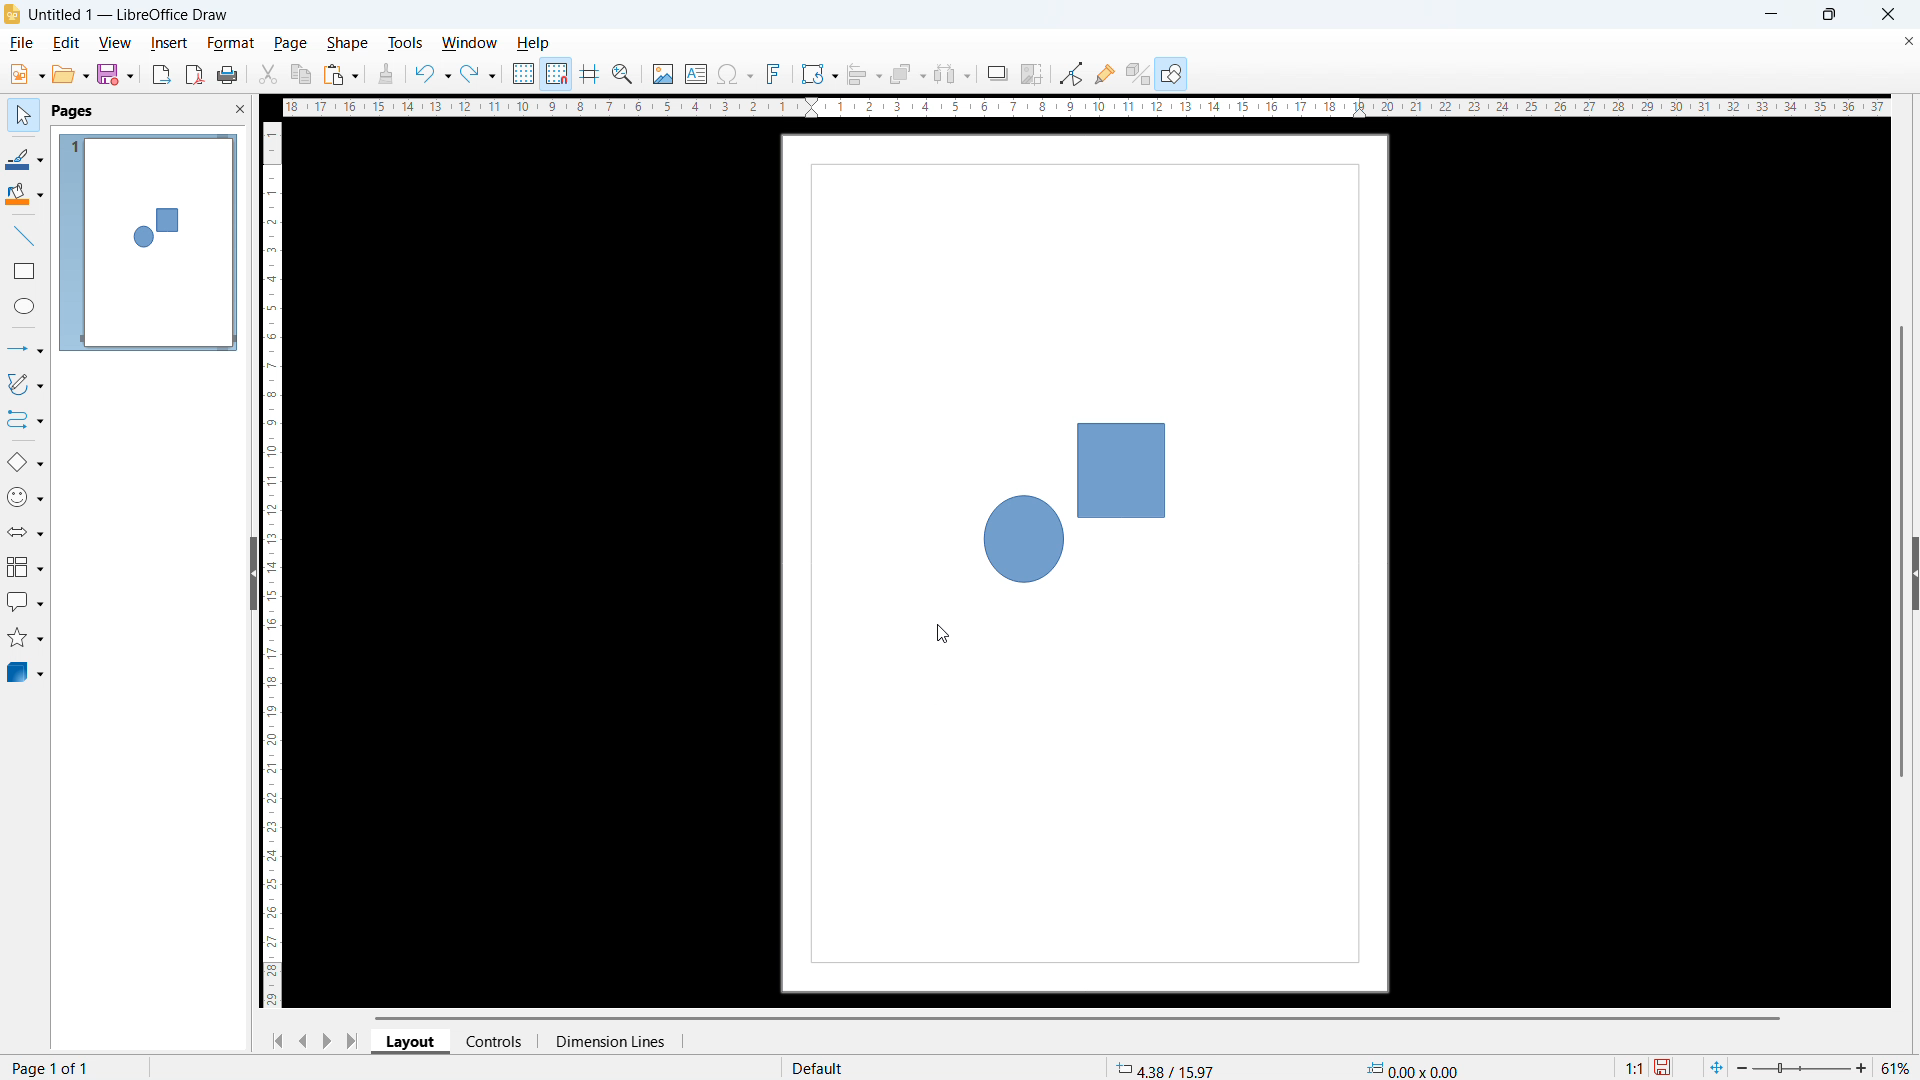 This screenshot has width=1920, height=1080. I want to click on logo, so click(12, 15).